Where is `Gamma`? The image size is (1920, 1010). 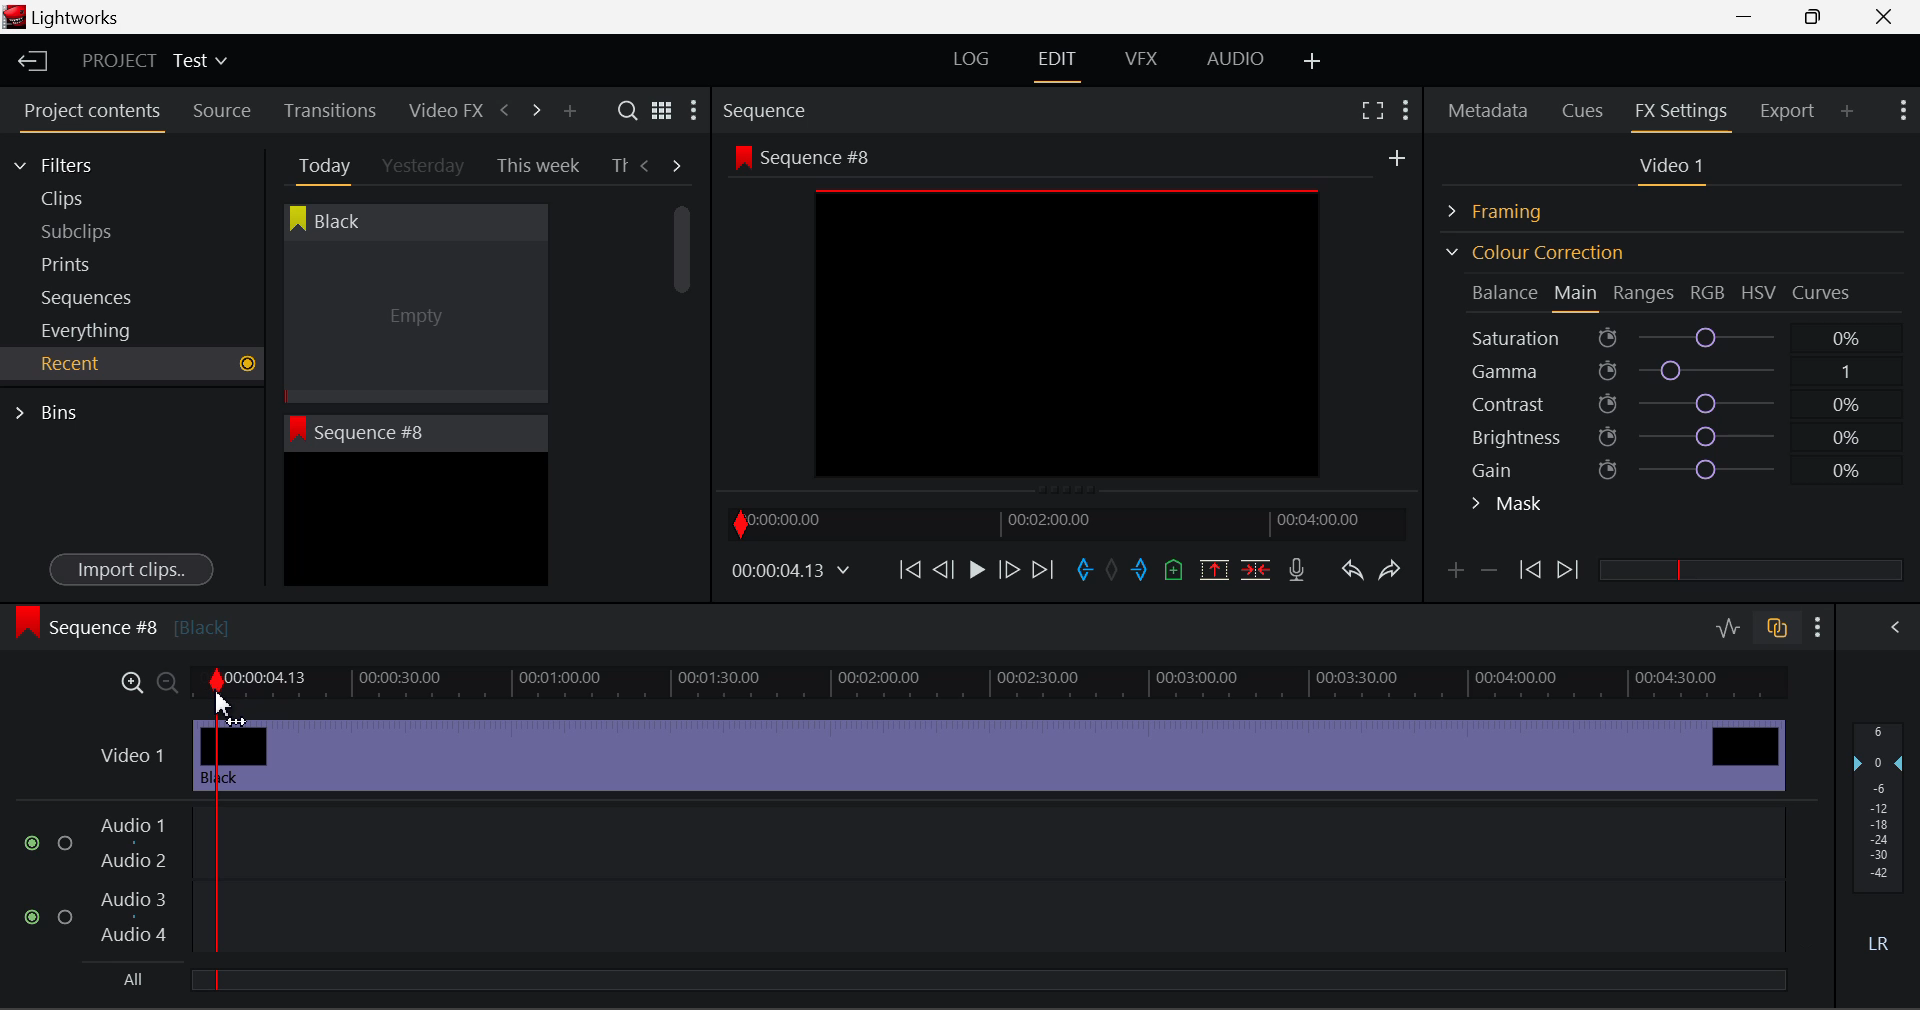
Gamma is located at coordinates (1676, 371).